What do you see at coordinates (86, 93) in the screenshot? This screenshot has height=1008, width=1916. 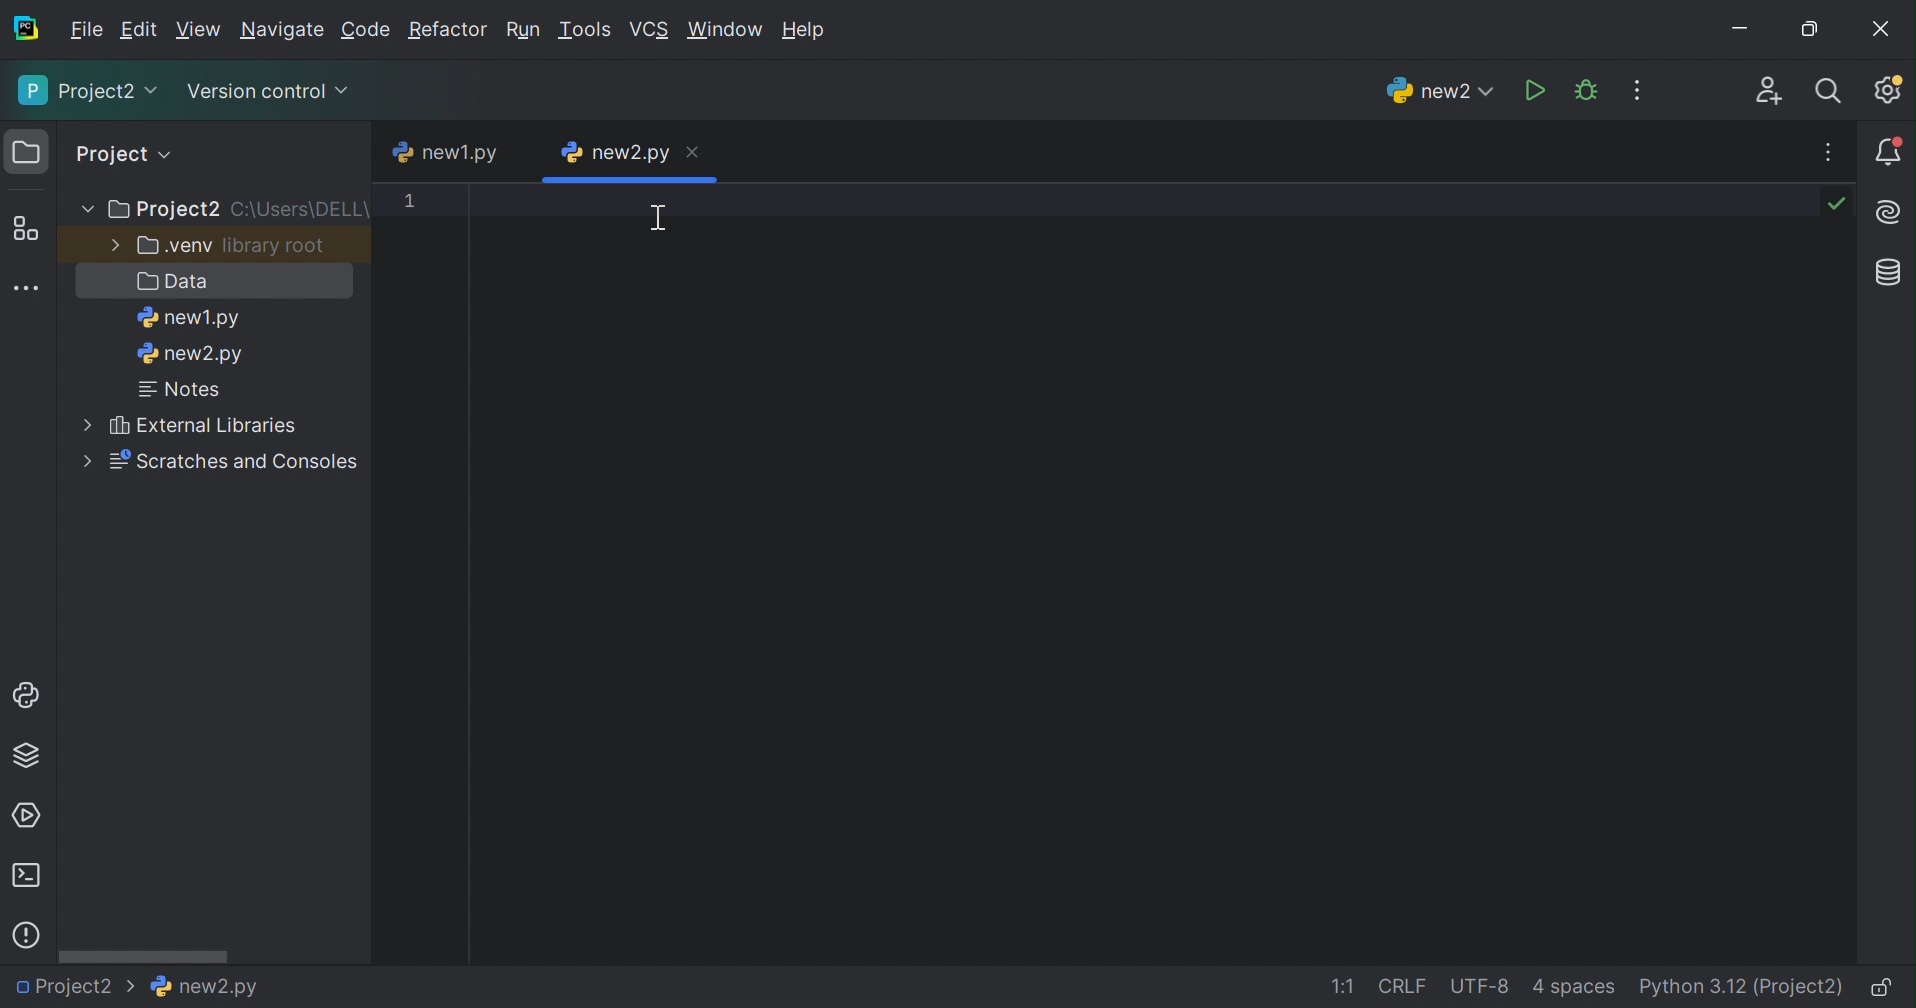 I see `Project2` at bounding box center [86, 93].